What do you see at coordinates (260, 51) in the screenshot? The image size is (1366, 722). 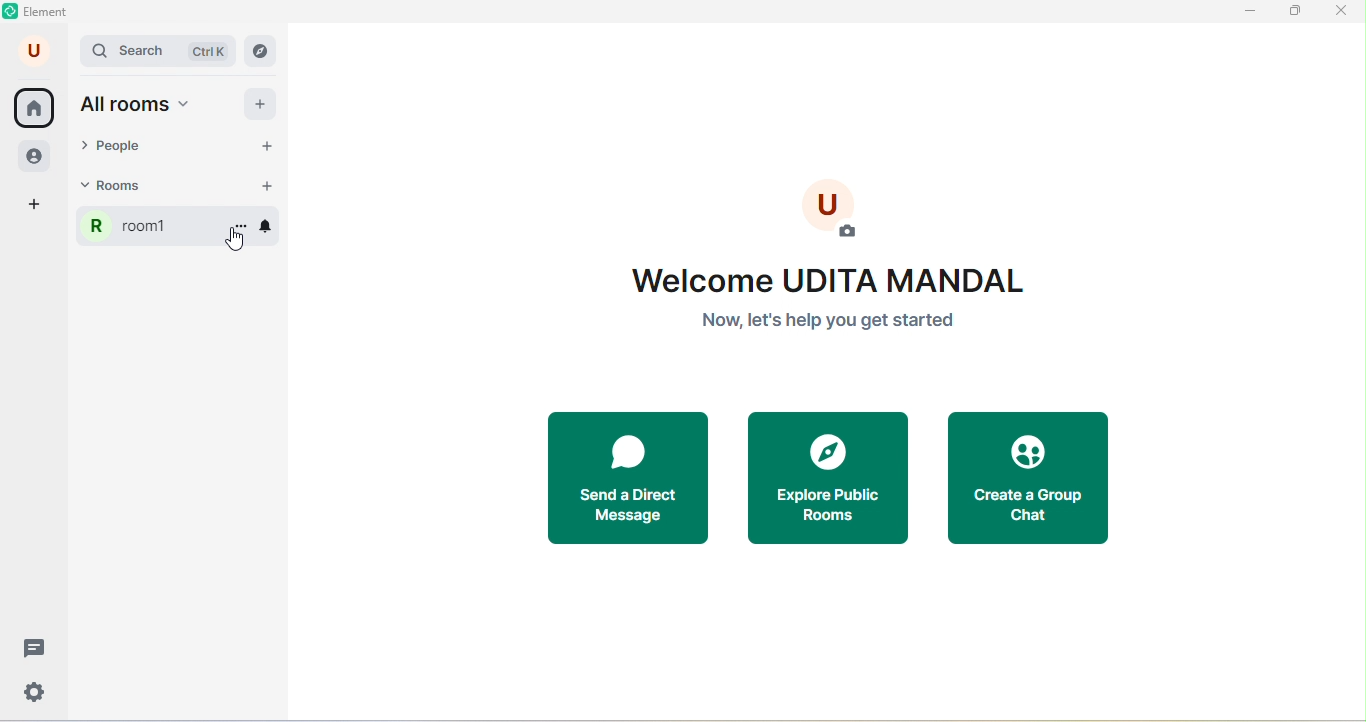 I see `navigator` at bounding box center [260, 51].